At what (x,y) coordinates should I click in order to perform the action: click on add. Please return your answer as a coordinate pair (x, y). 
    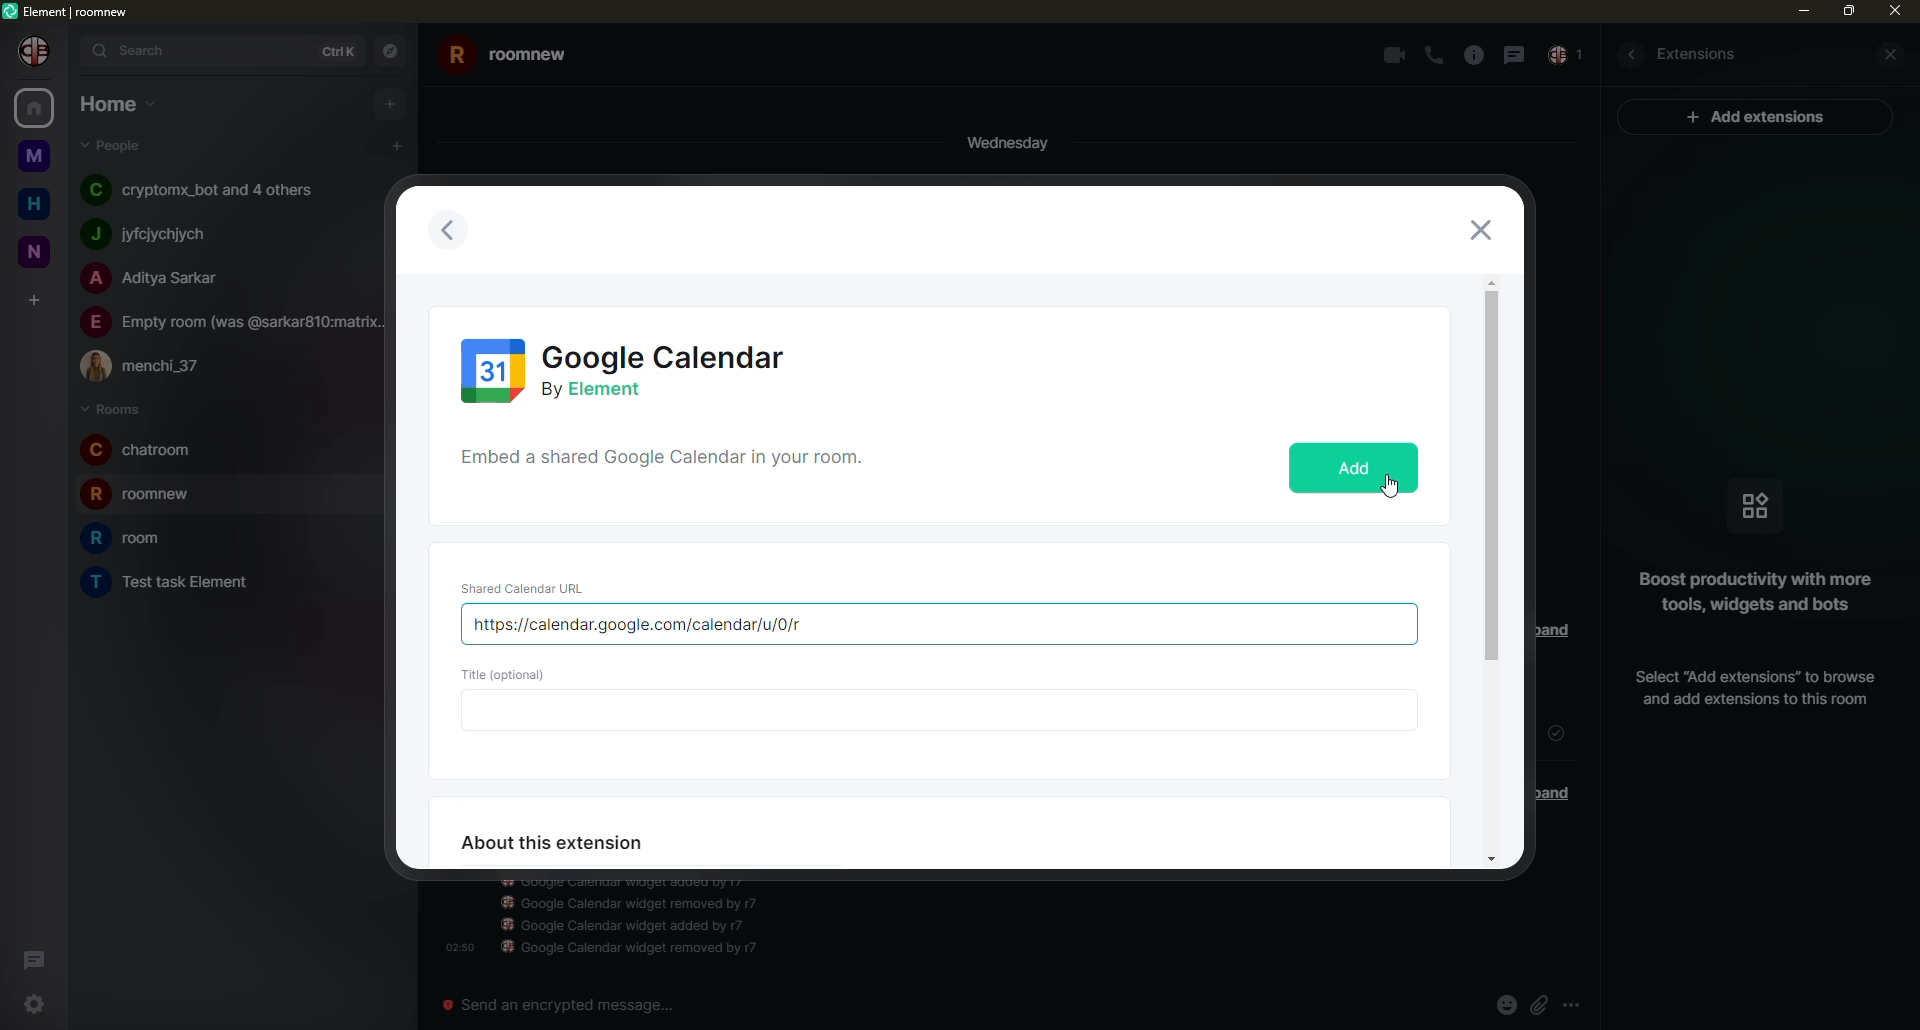
    Looking at the image, I should click on (34, 300).